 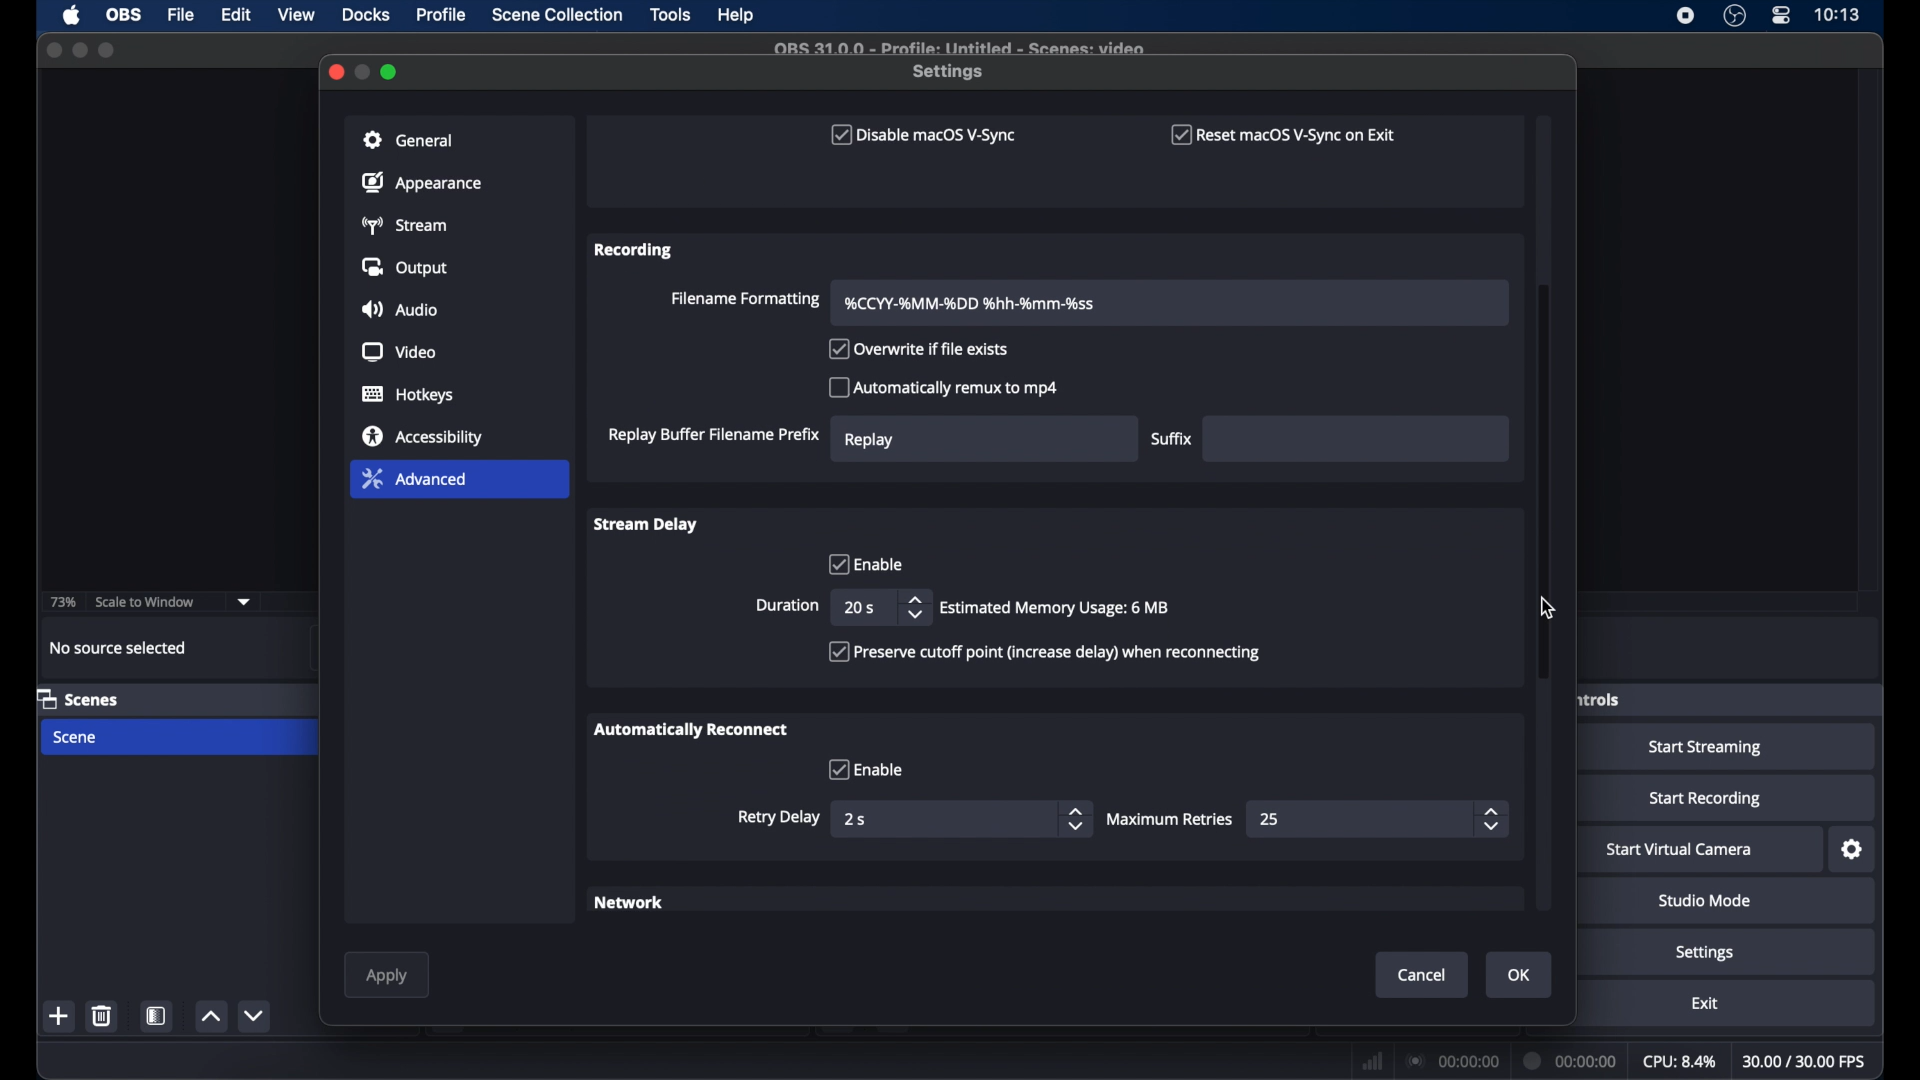 I want to click on no source selected, so click(x=119, y=648).